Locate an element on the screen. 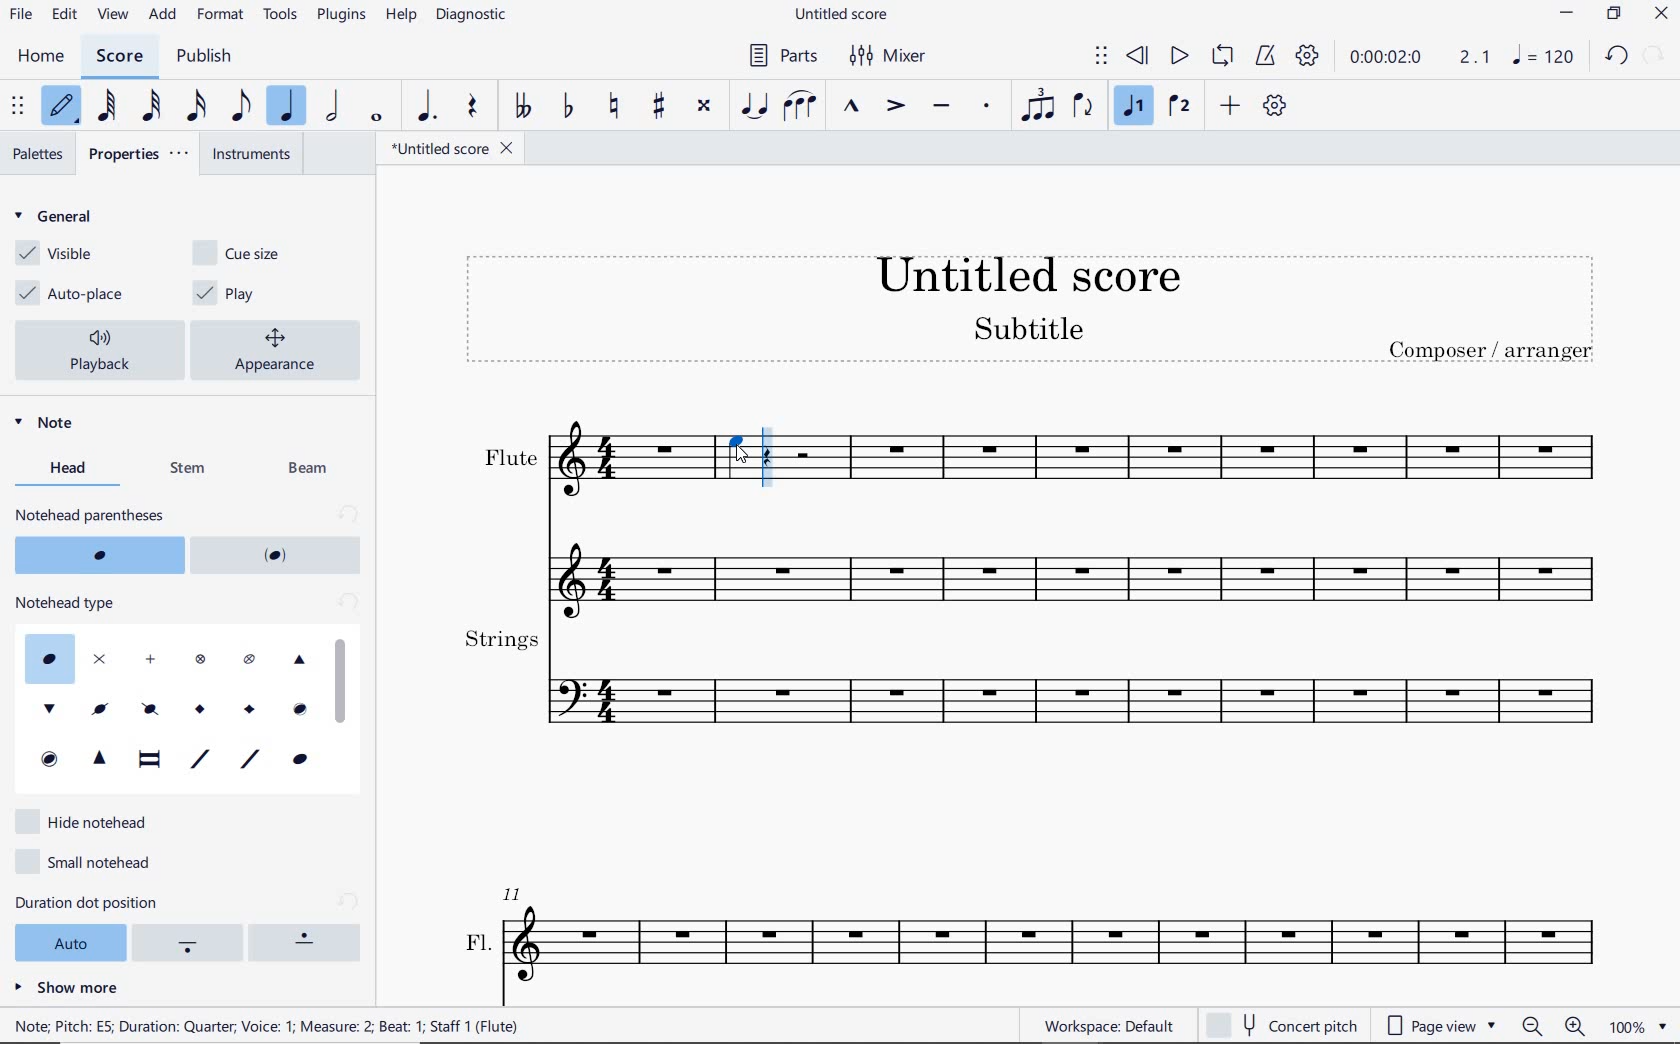 The image size is (1680, 1044). ADD is located at coordinates (1233, 105).